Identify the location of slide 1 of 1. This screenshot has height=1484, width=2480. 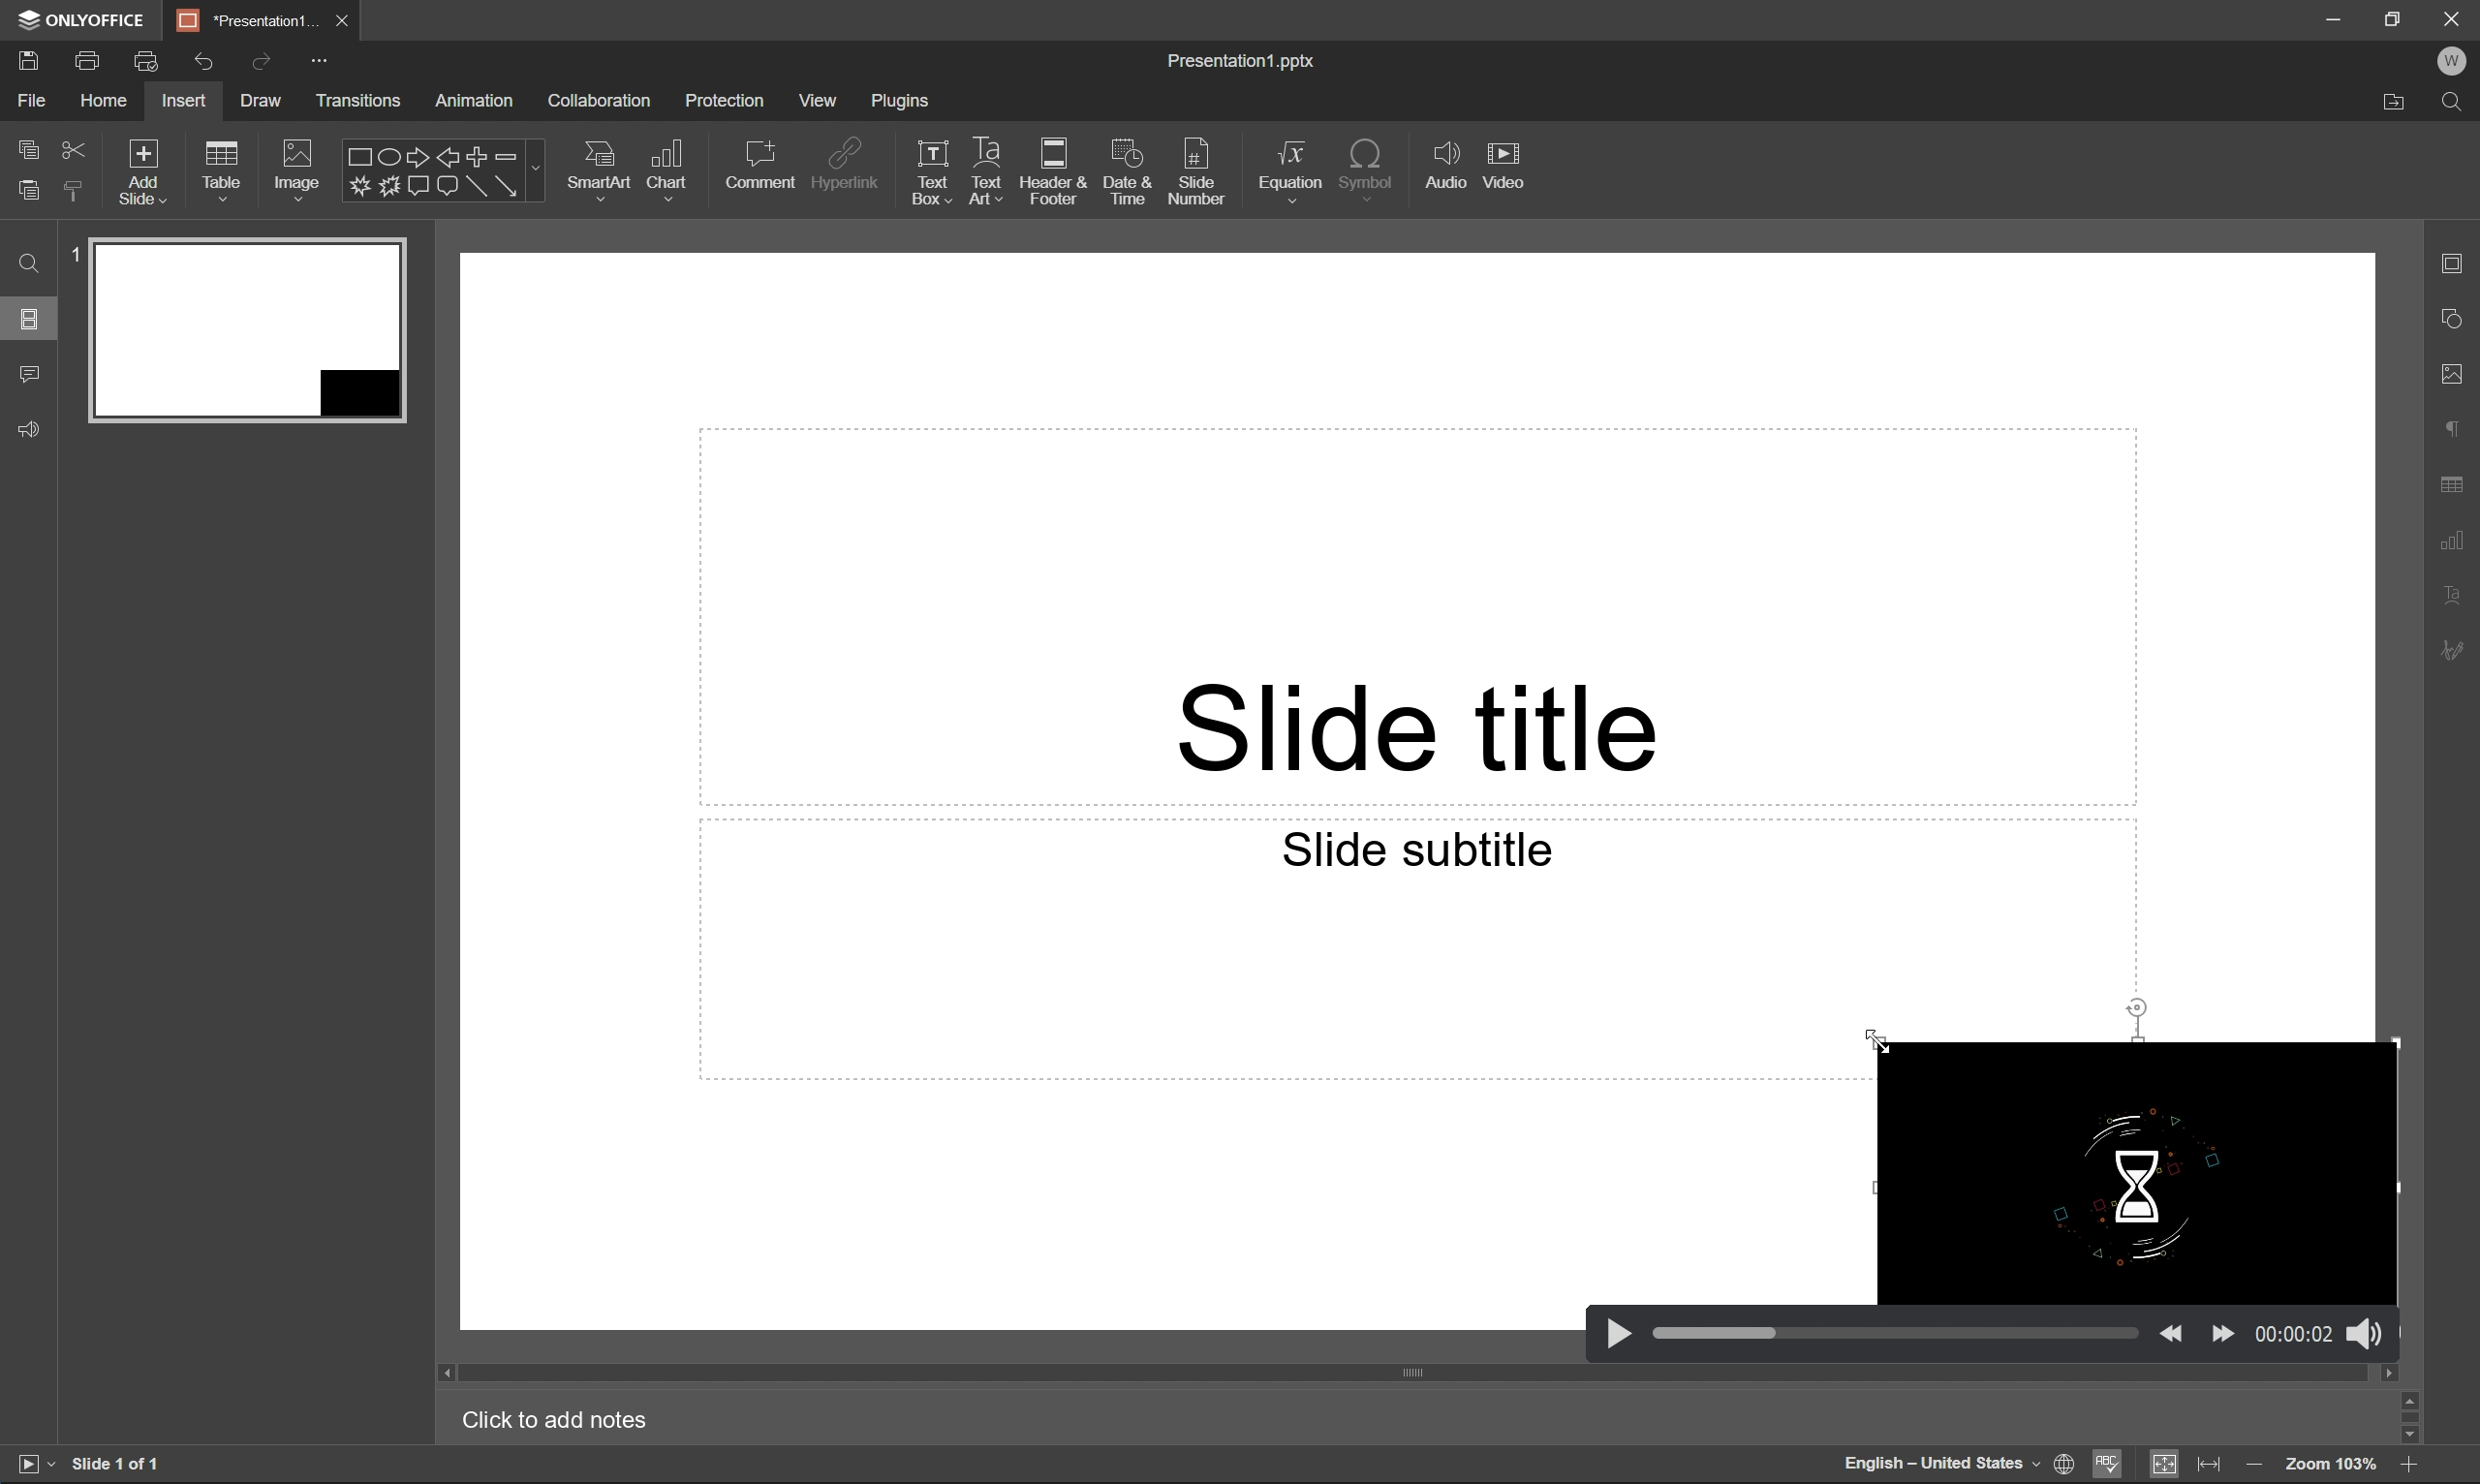
(129, 1464).